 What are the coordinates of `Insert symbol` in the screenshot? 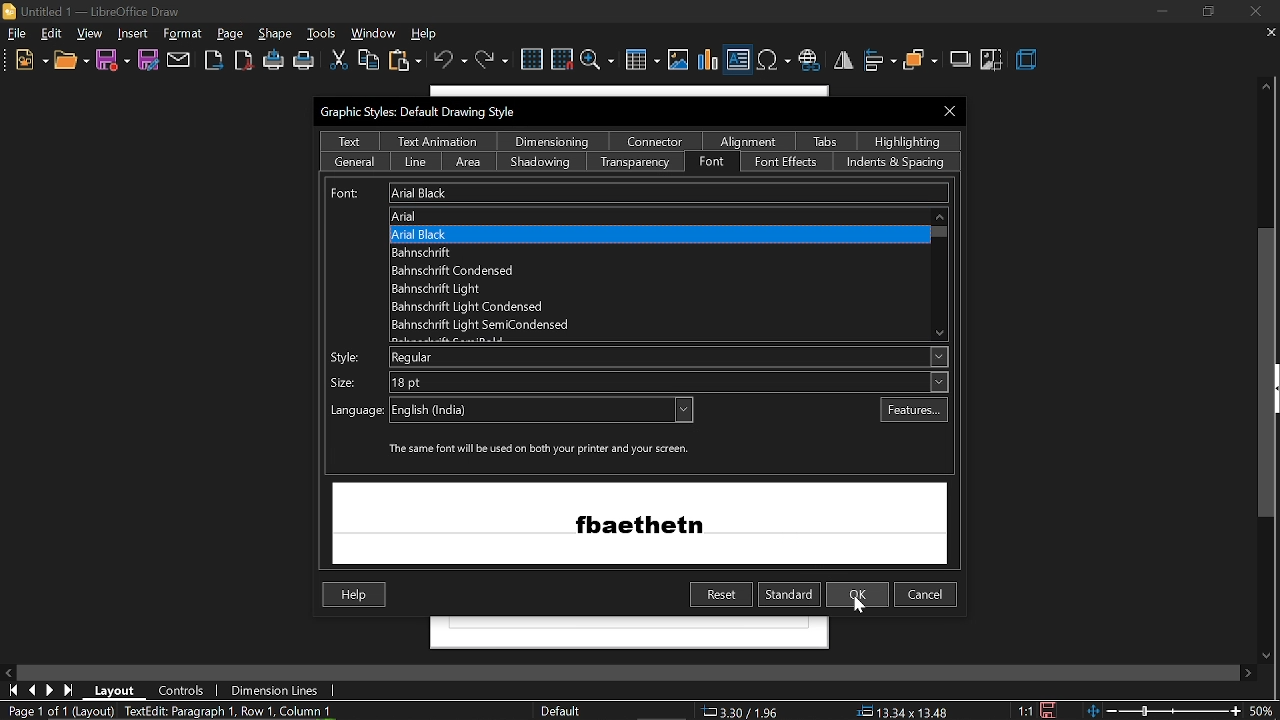 It's located at (773, 60).